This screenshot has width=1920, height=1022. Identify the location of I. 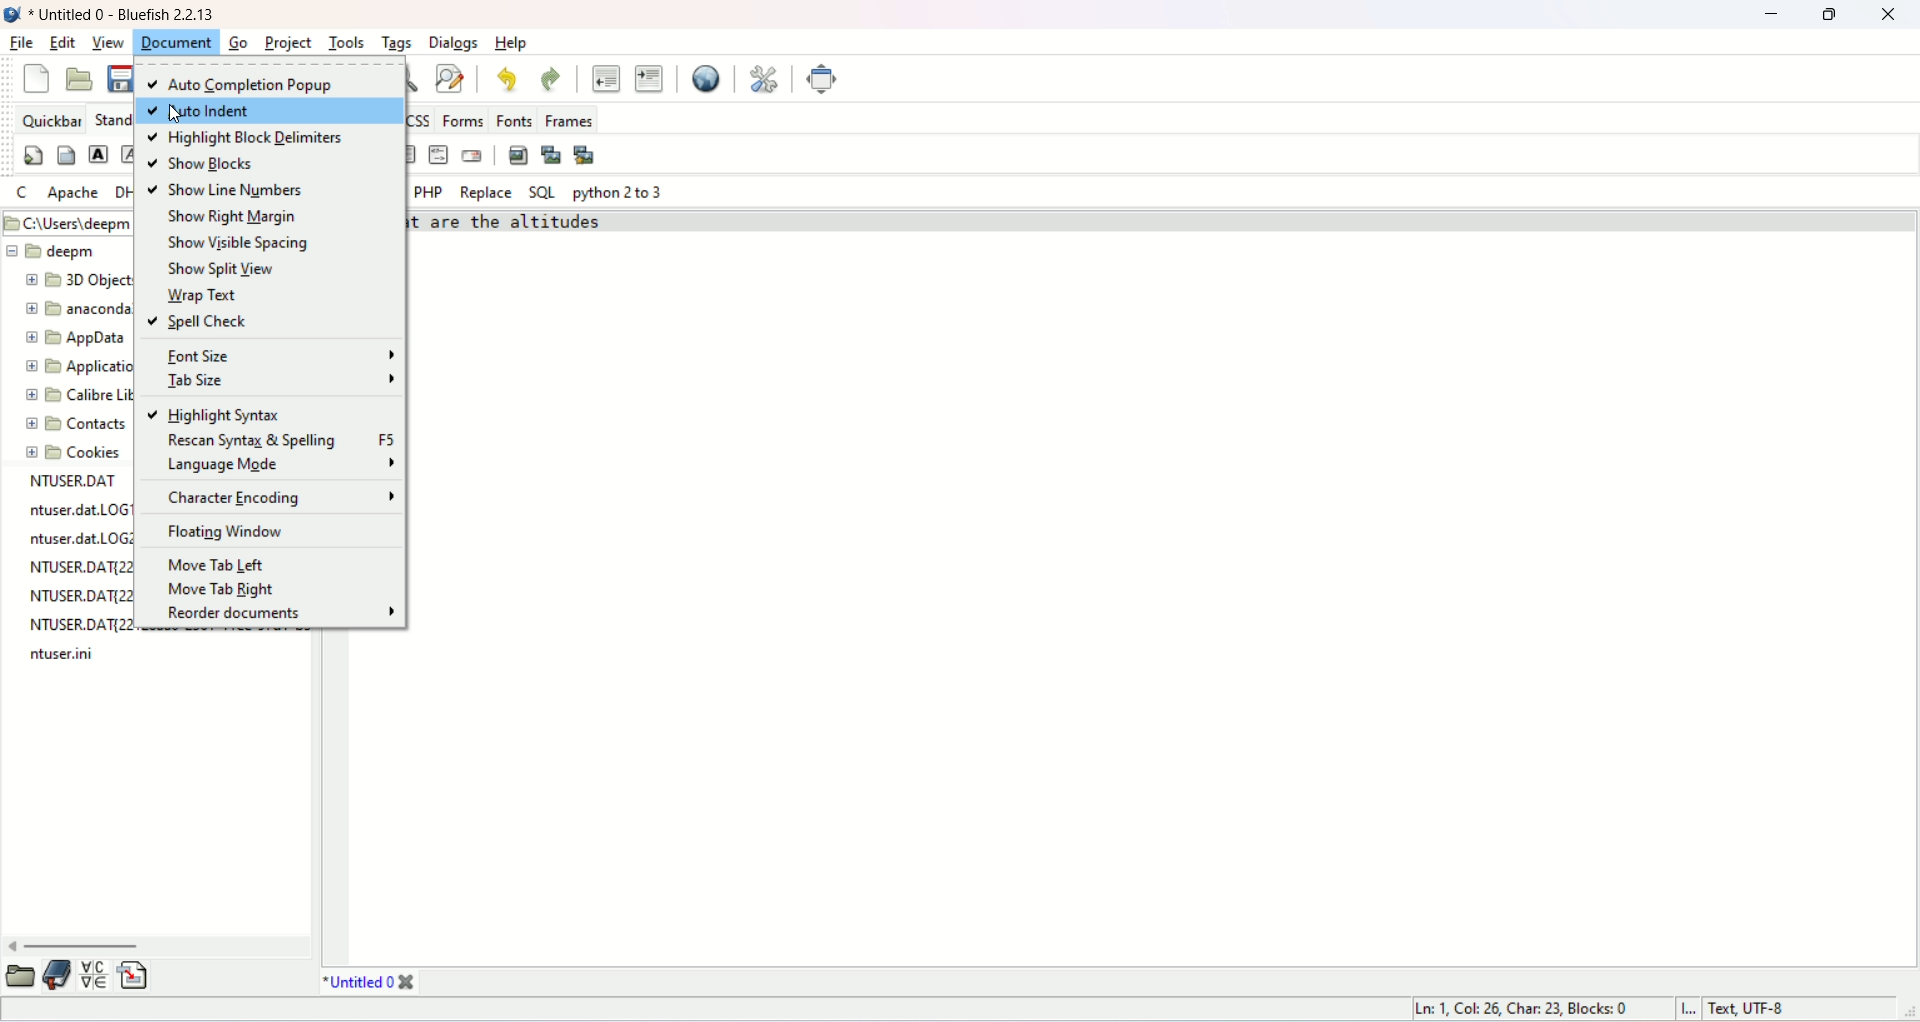
(1693, 1009).